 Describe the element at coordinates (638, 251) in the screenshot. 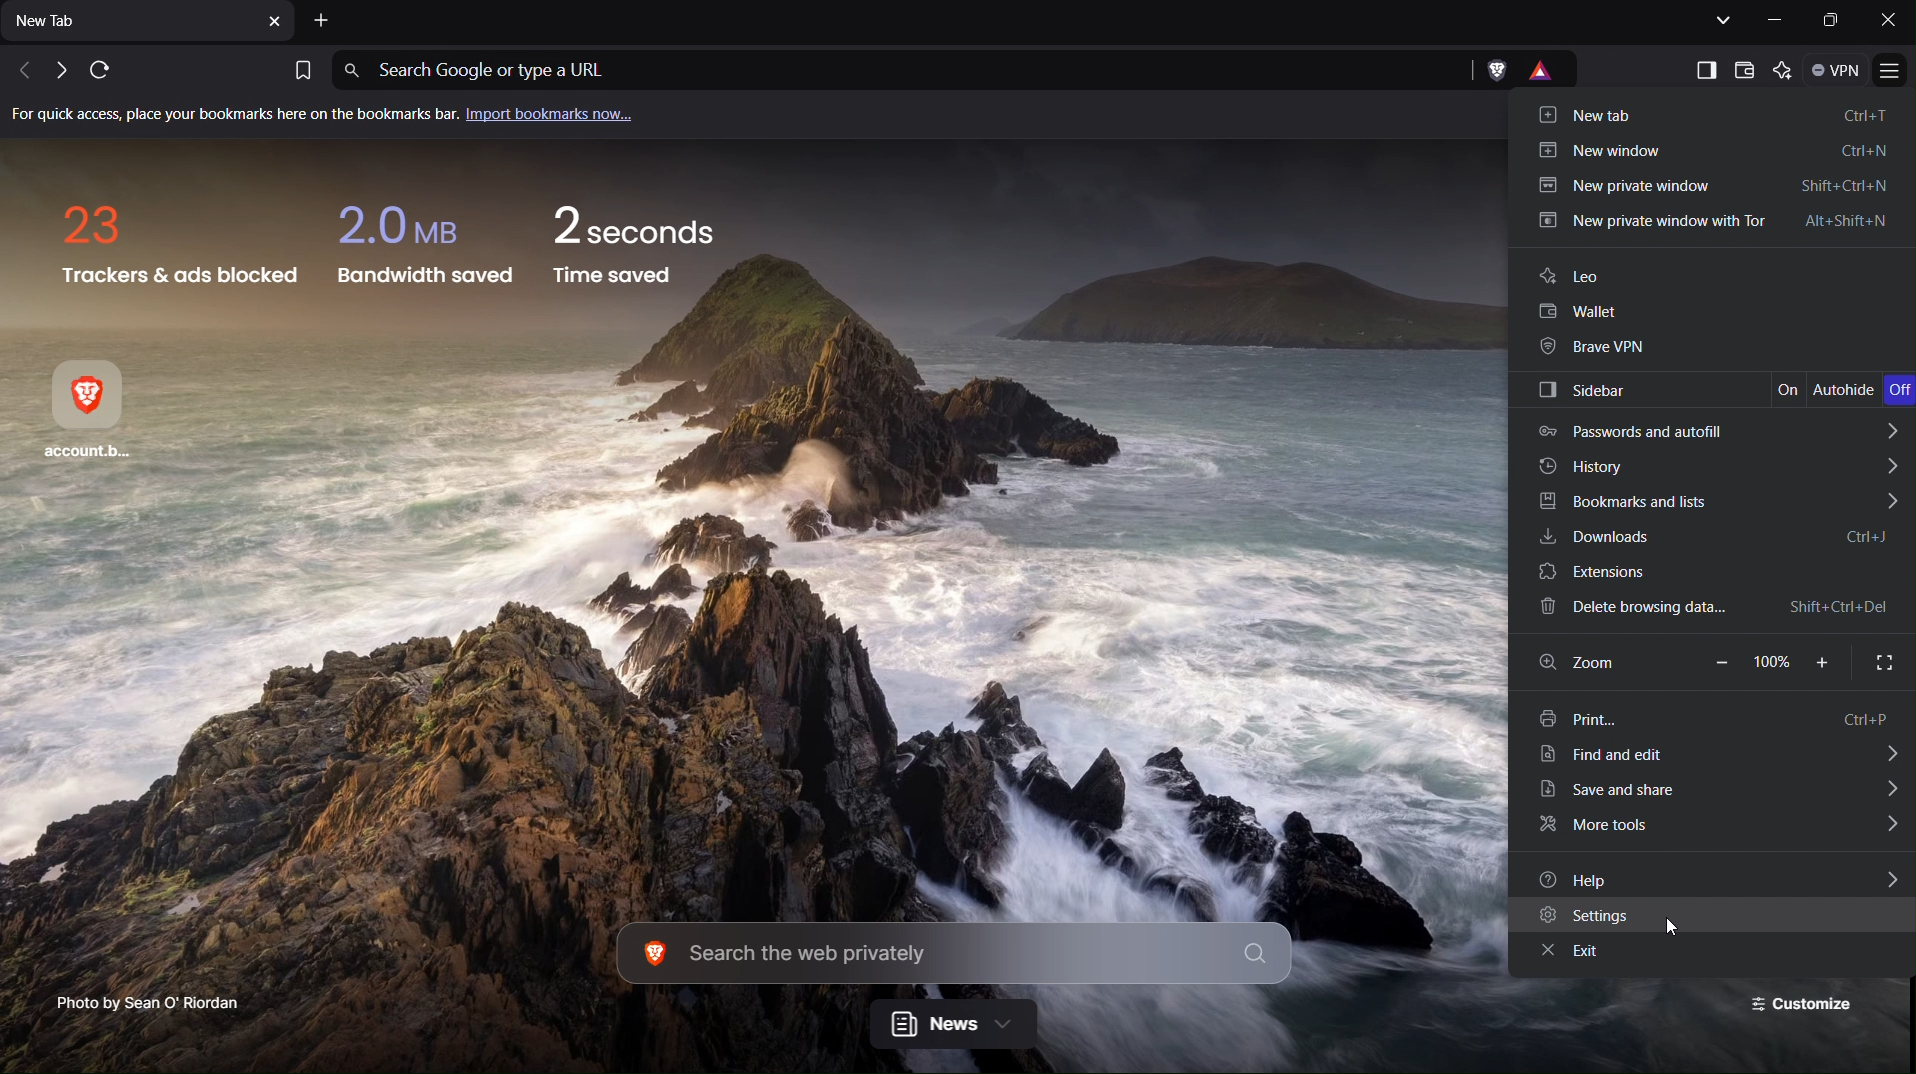

I see `Time saved` at that location.